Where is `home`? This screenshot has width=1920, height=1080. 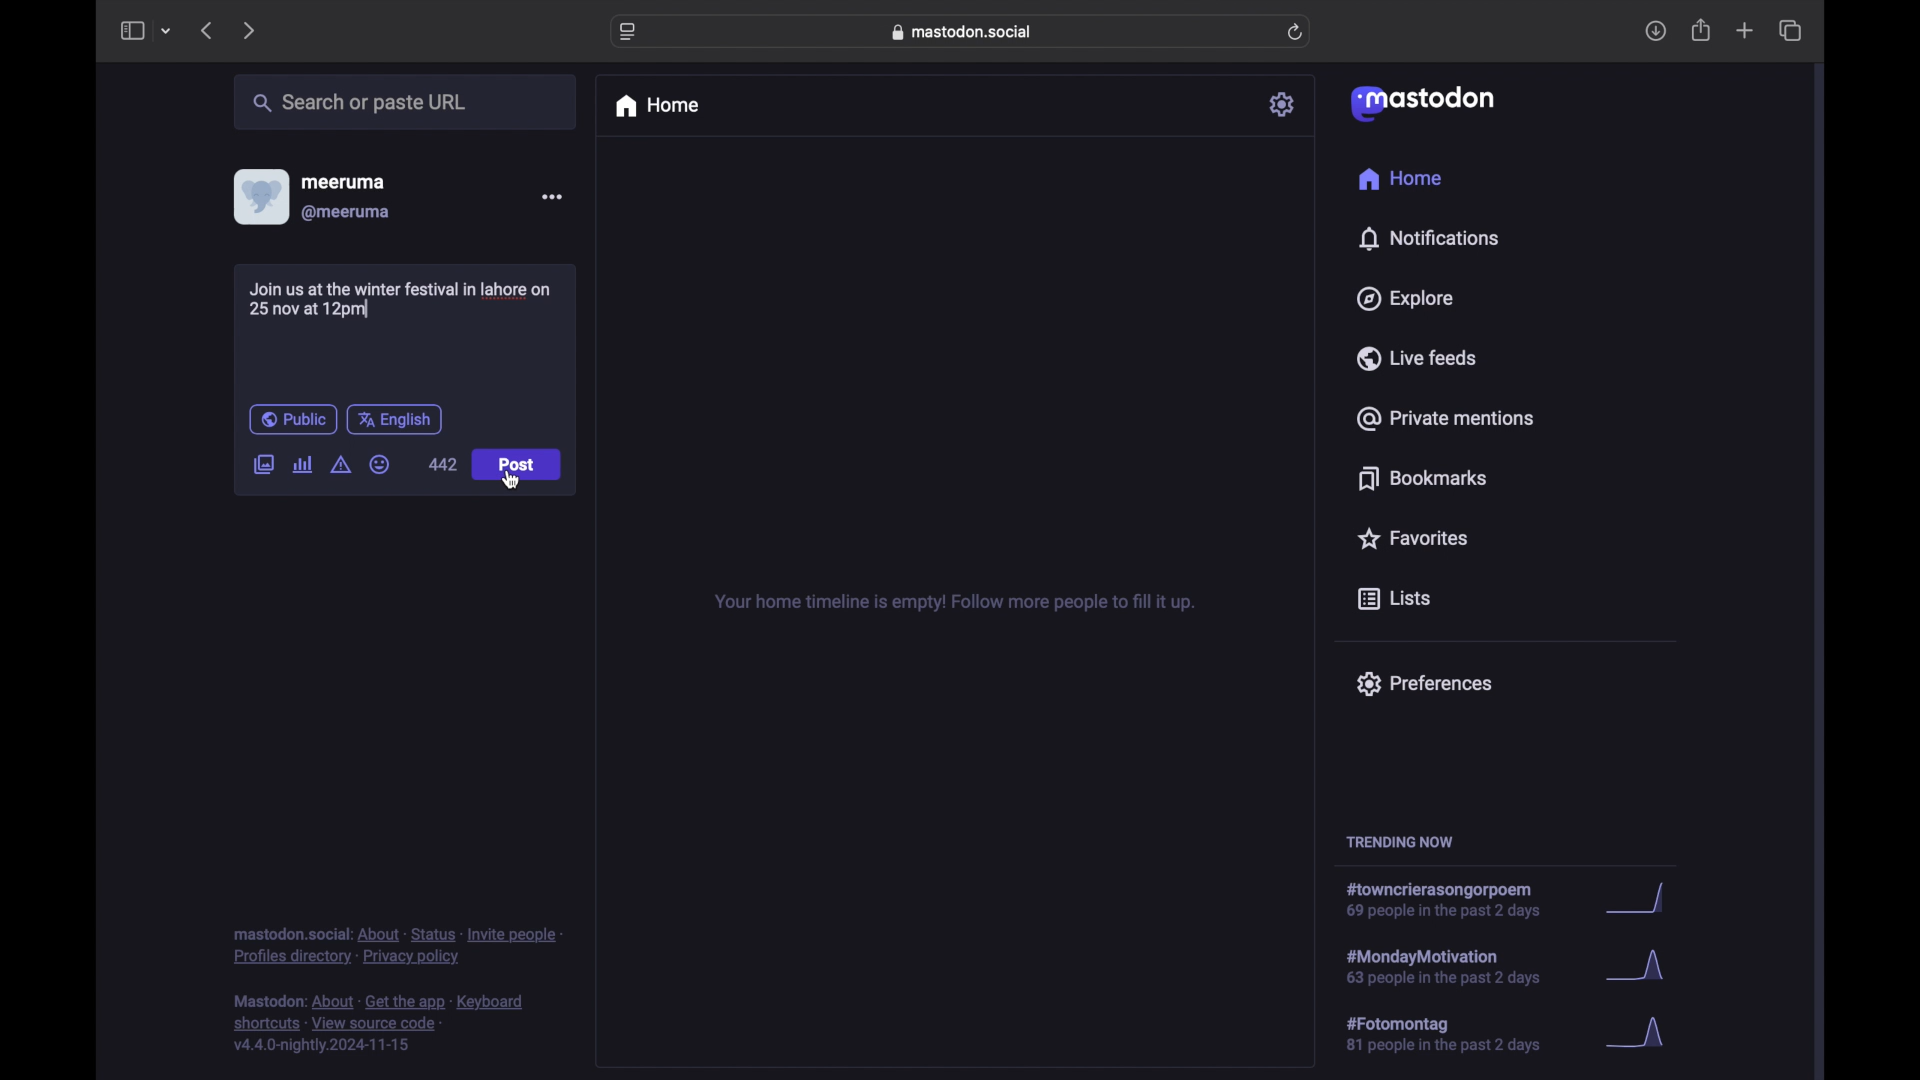
home is located at coordinates (656, 106).